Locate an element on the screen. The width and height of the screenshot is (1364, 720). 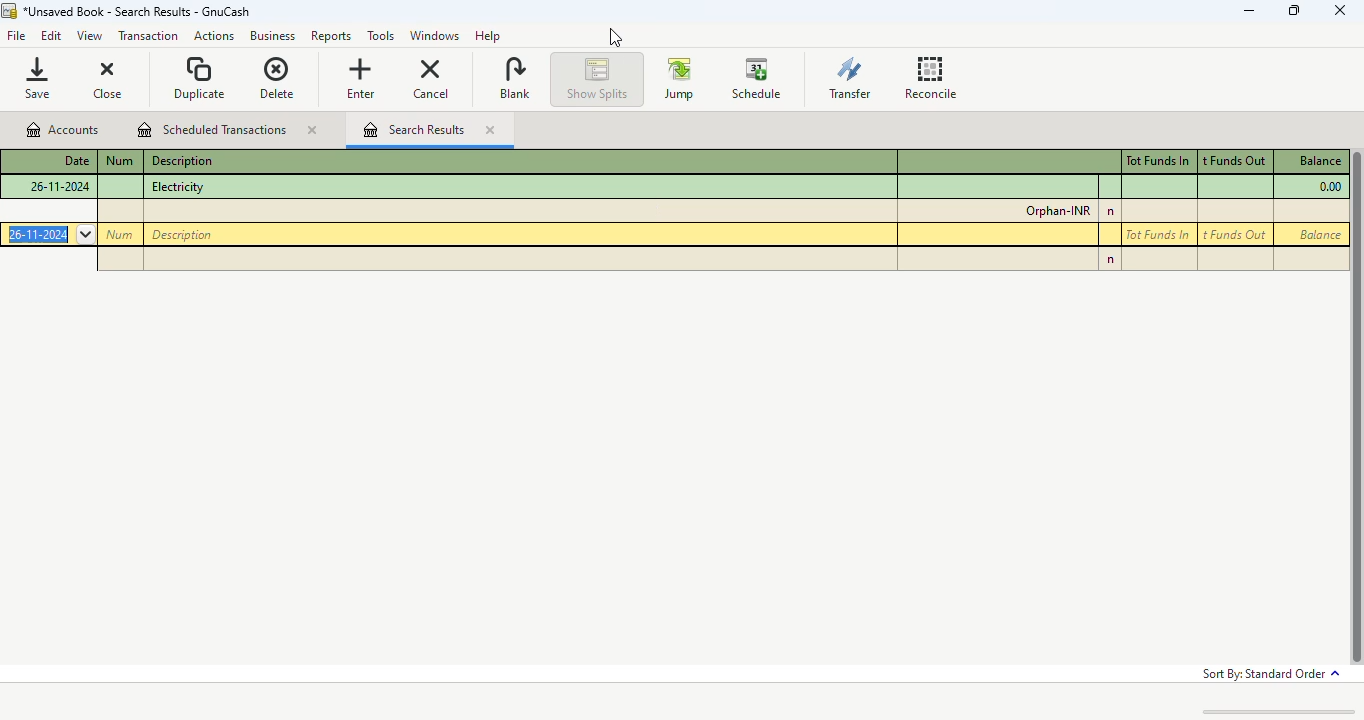
close tab is located at coordinates (491, 131).